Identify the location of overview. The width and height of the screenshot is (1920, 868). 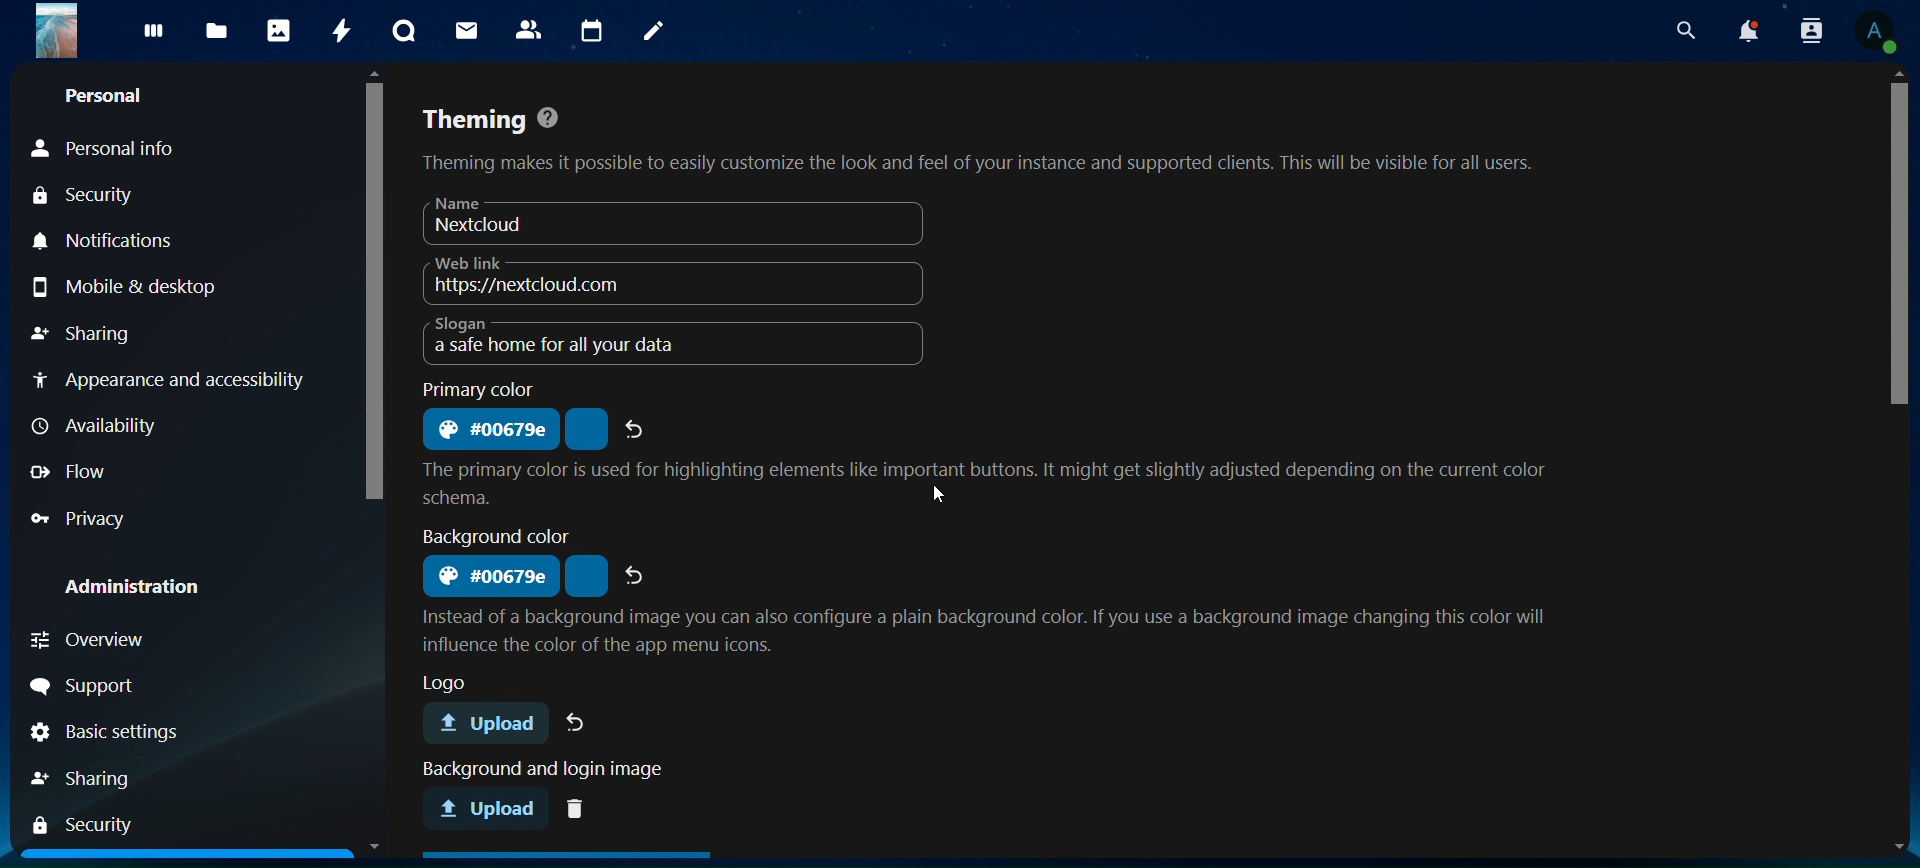
(107, 638).